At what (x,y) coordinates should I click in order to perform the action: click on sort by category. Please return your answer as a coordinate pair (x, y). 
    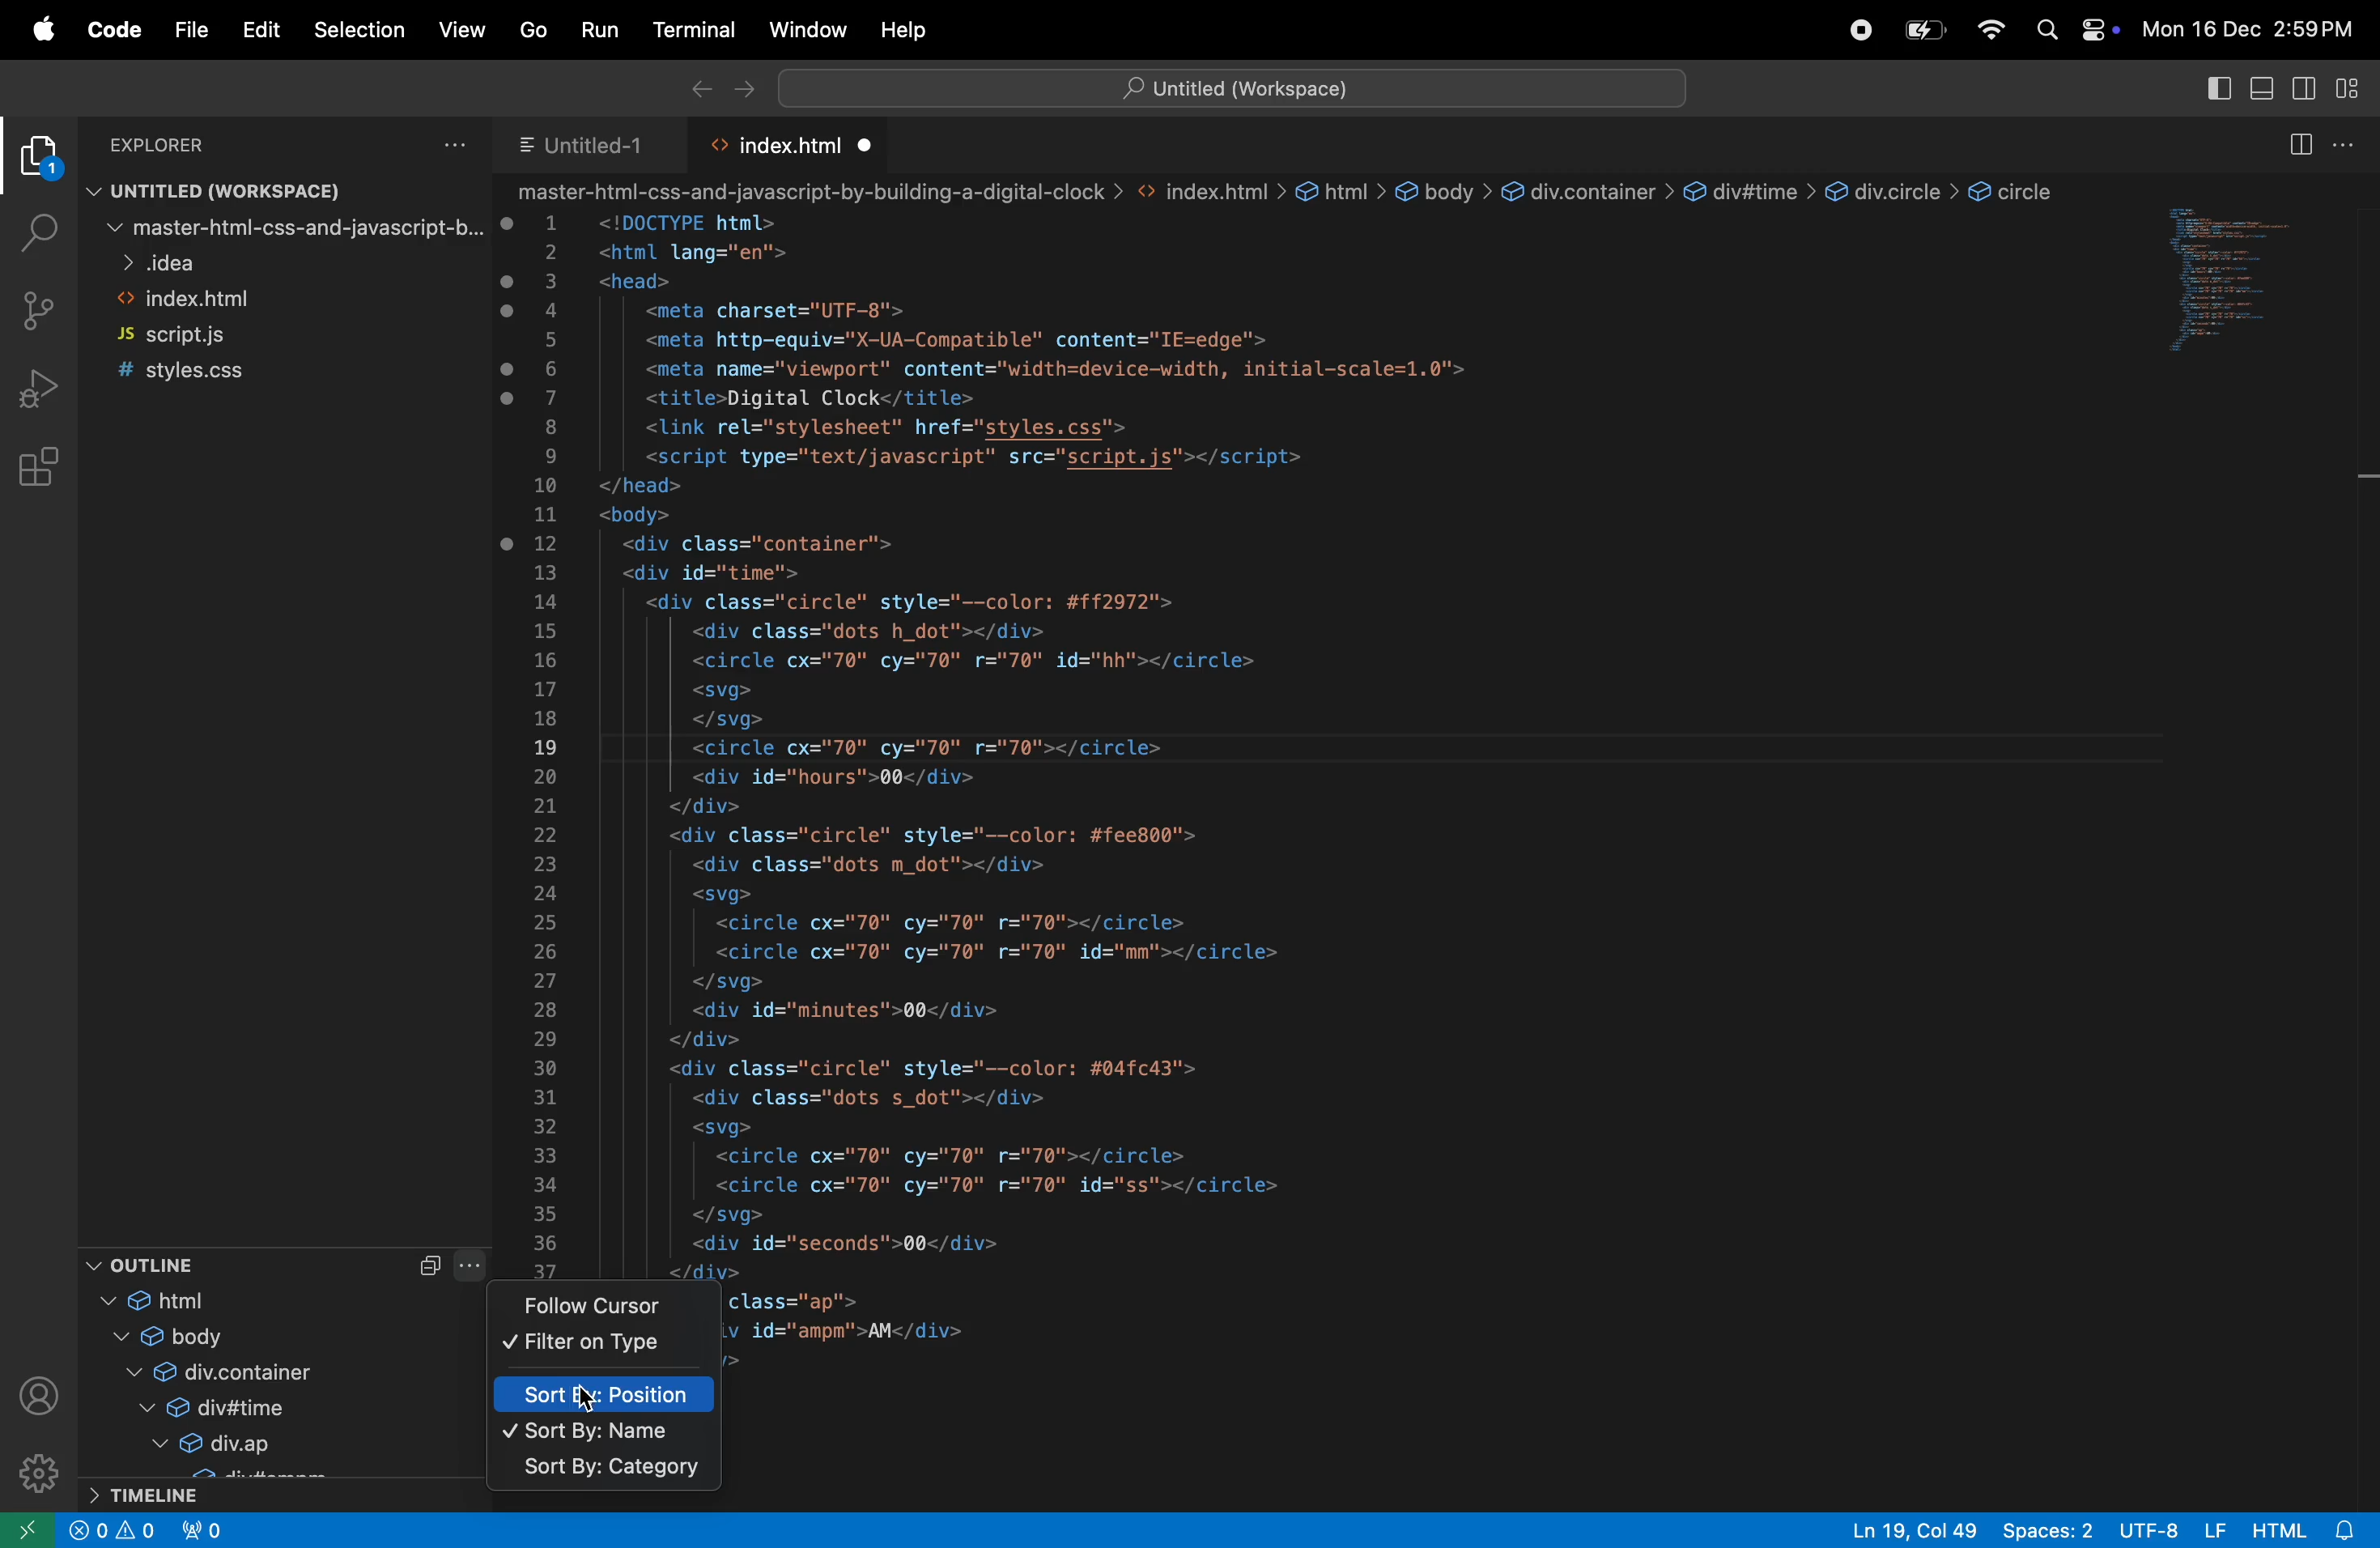
    Looking at the image, I should click on (604, 1473).